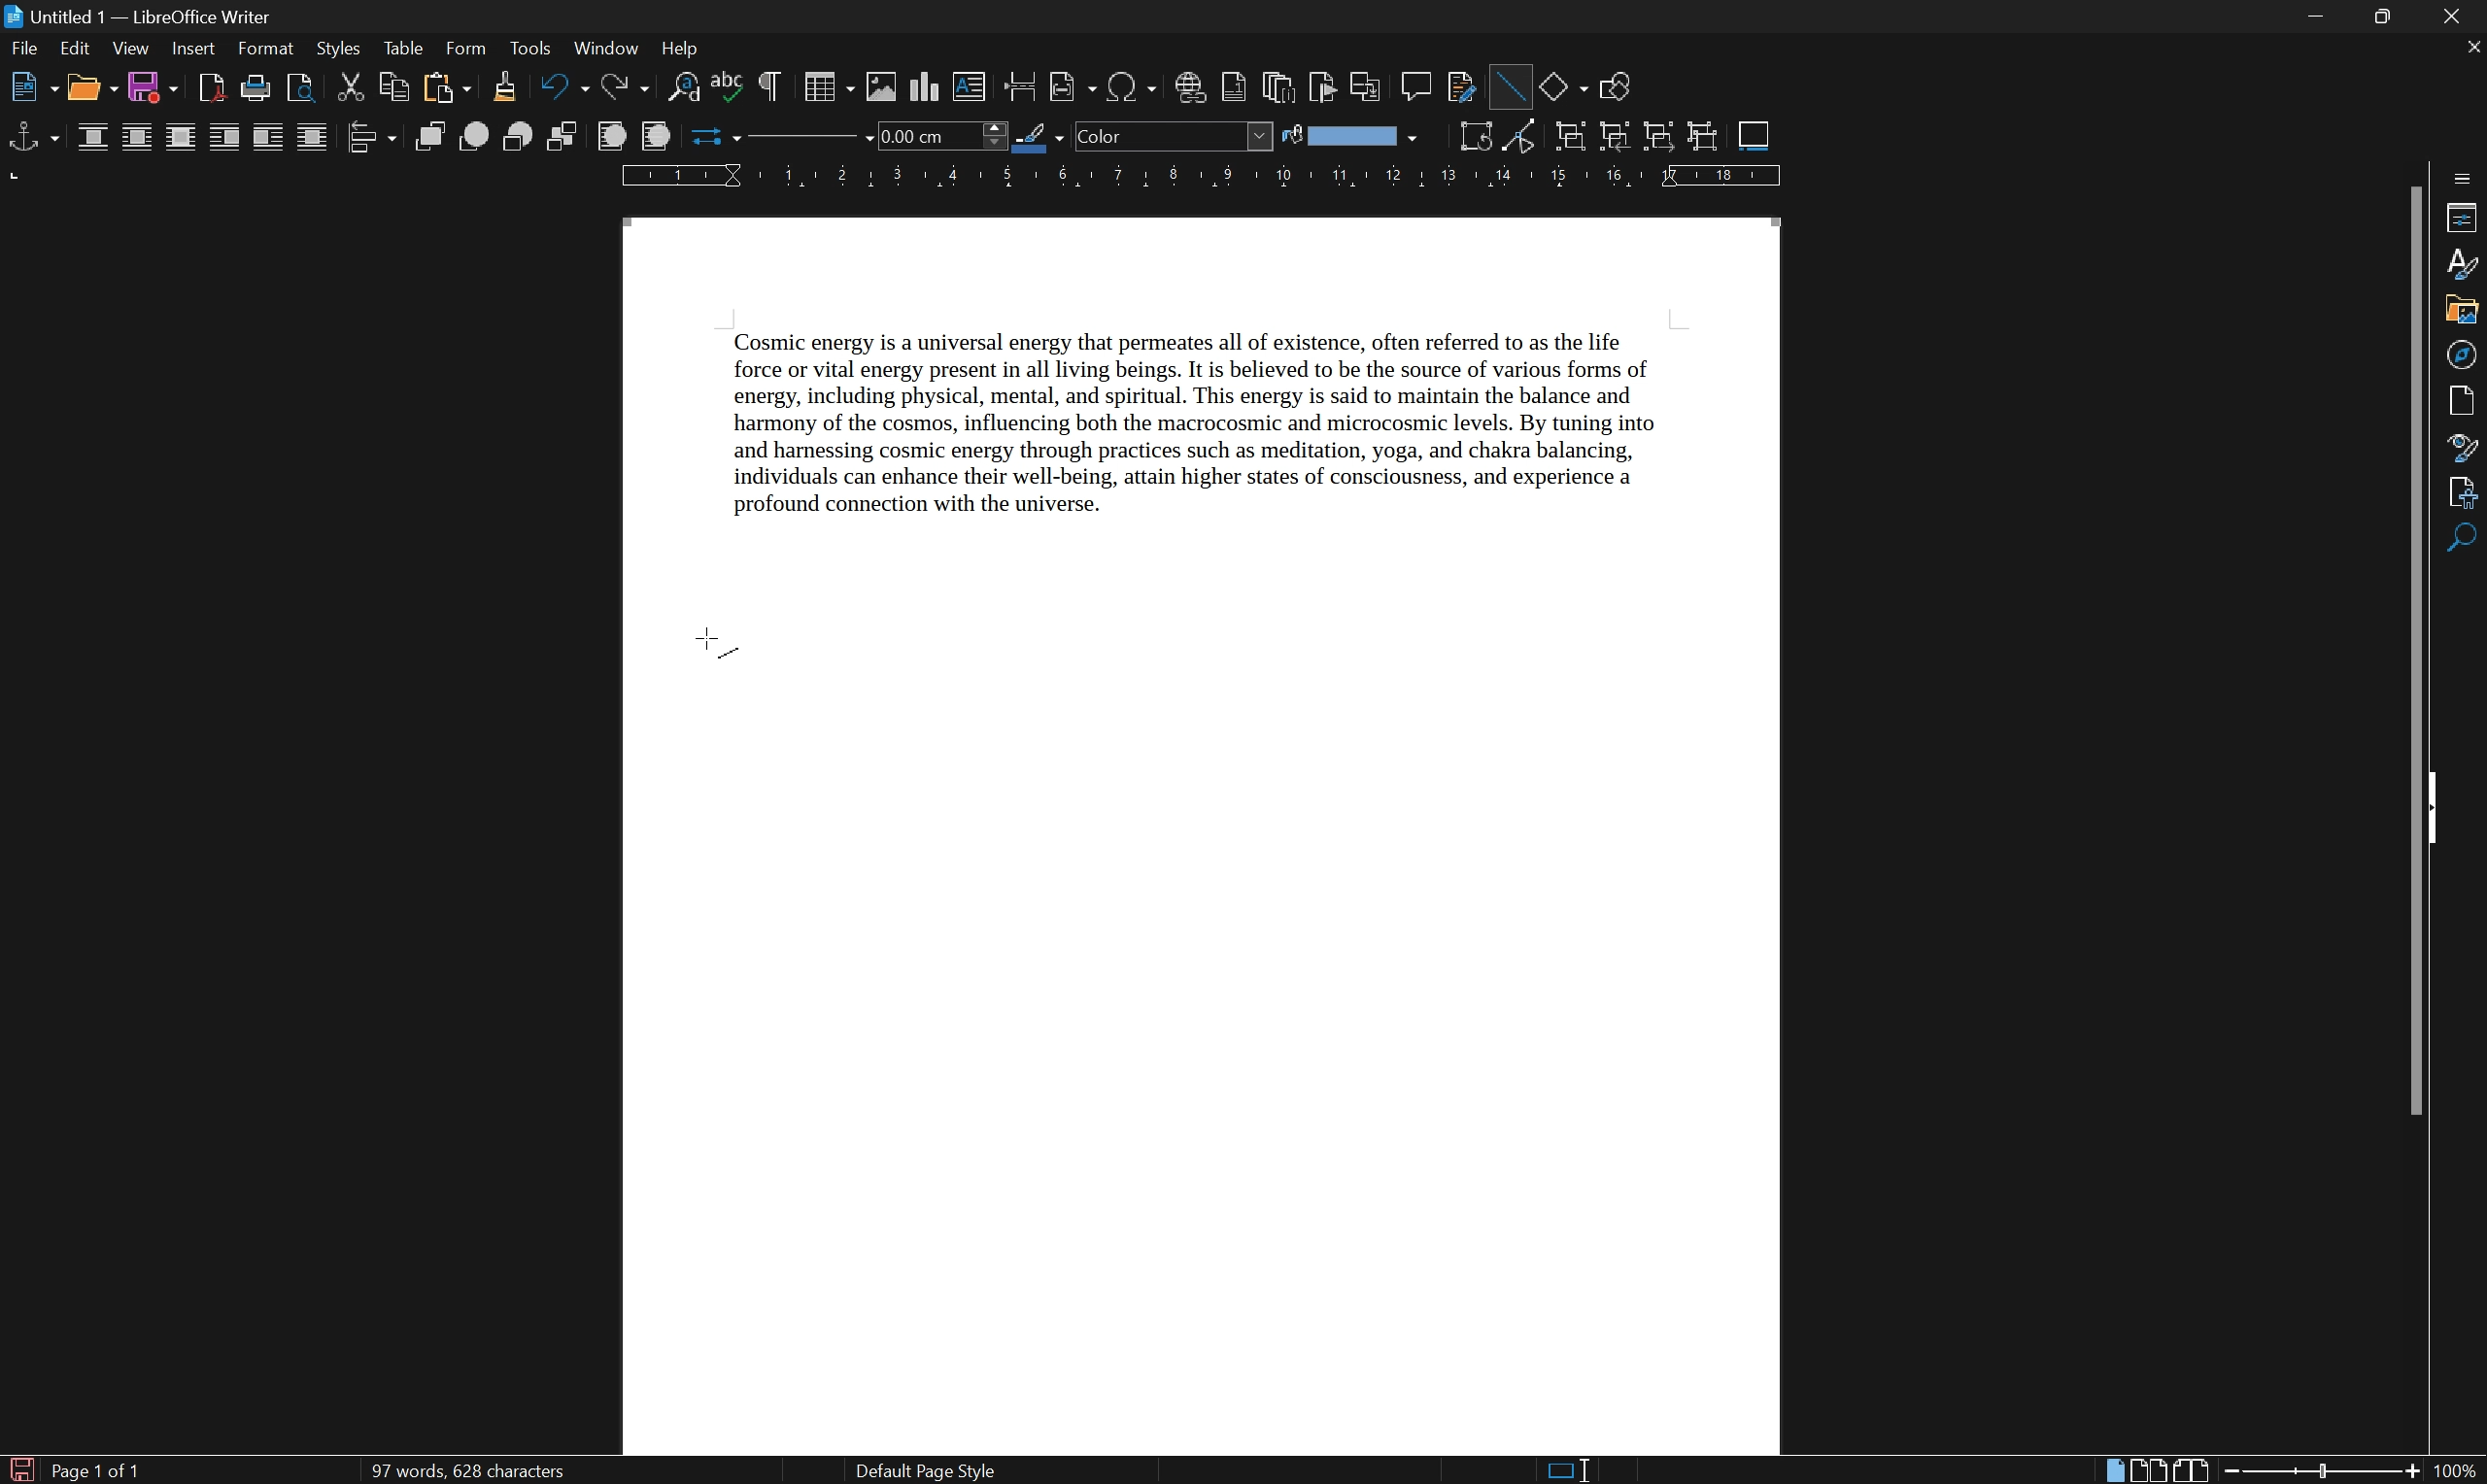 The image size is (2487, 1484). I want to click on ungroup, so click(1704, 137).